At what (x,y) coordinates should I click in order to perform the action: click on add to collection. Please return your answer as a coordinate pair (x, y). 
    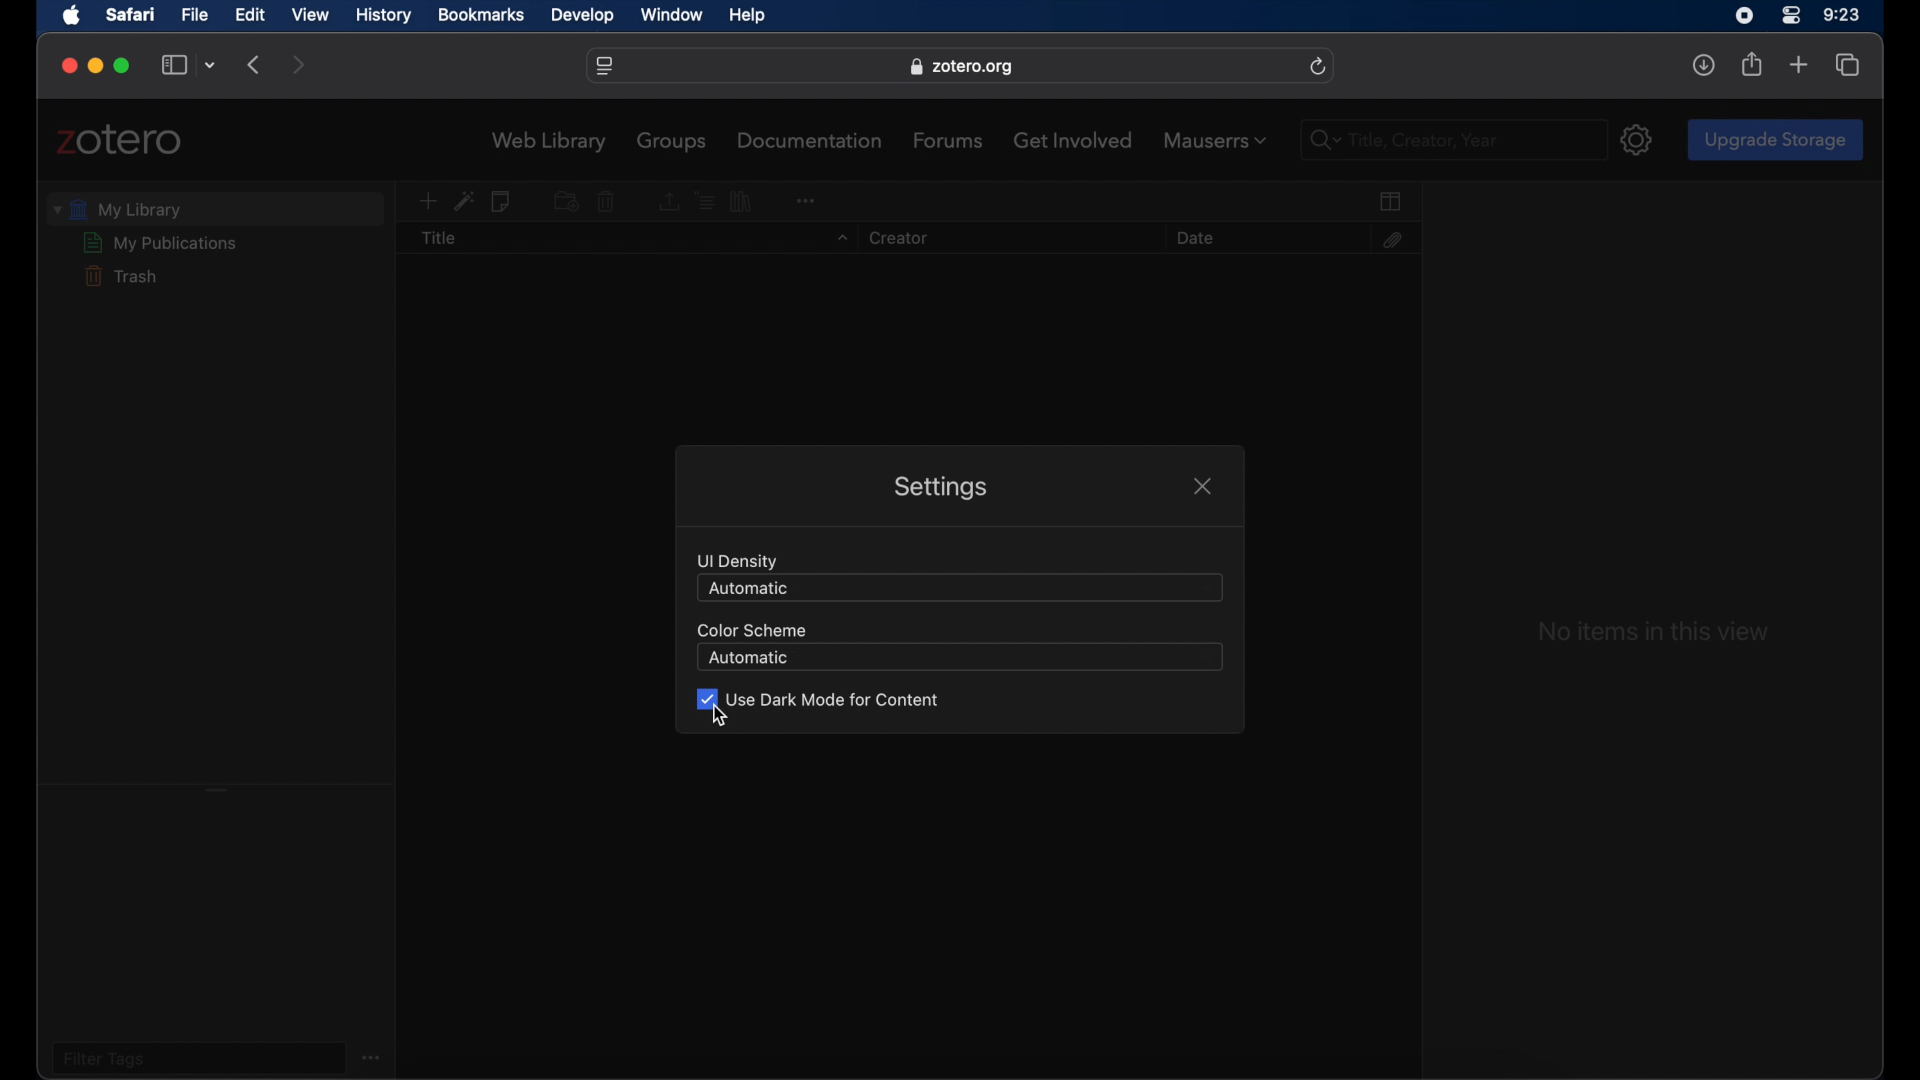
    Looking at the image, I should click on (565, 200).